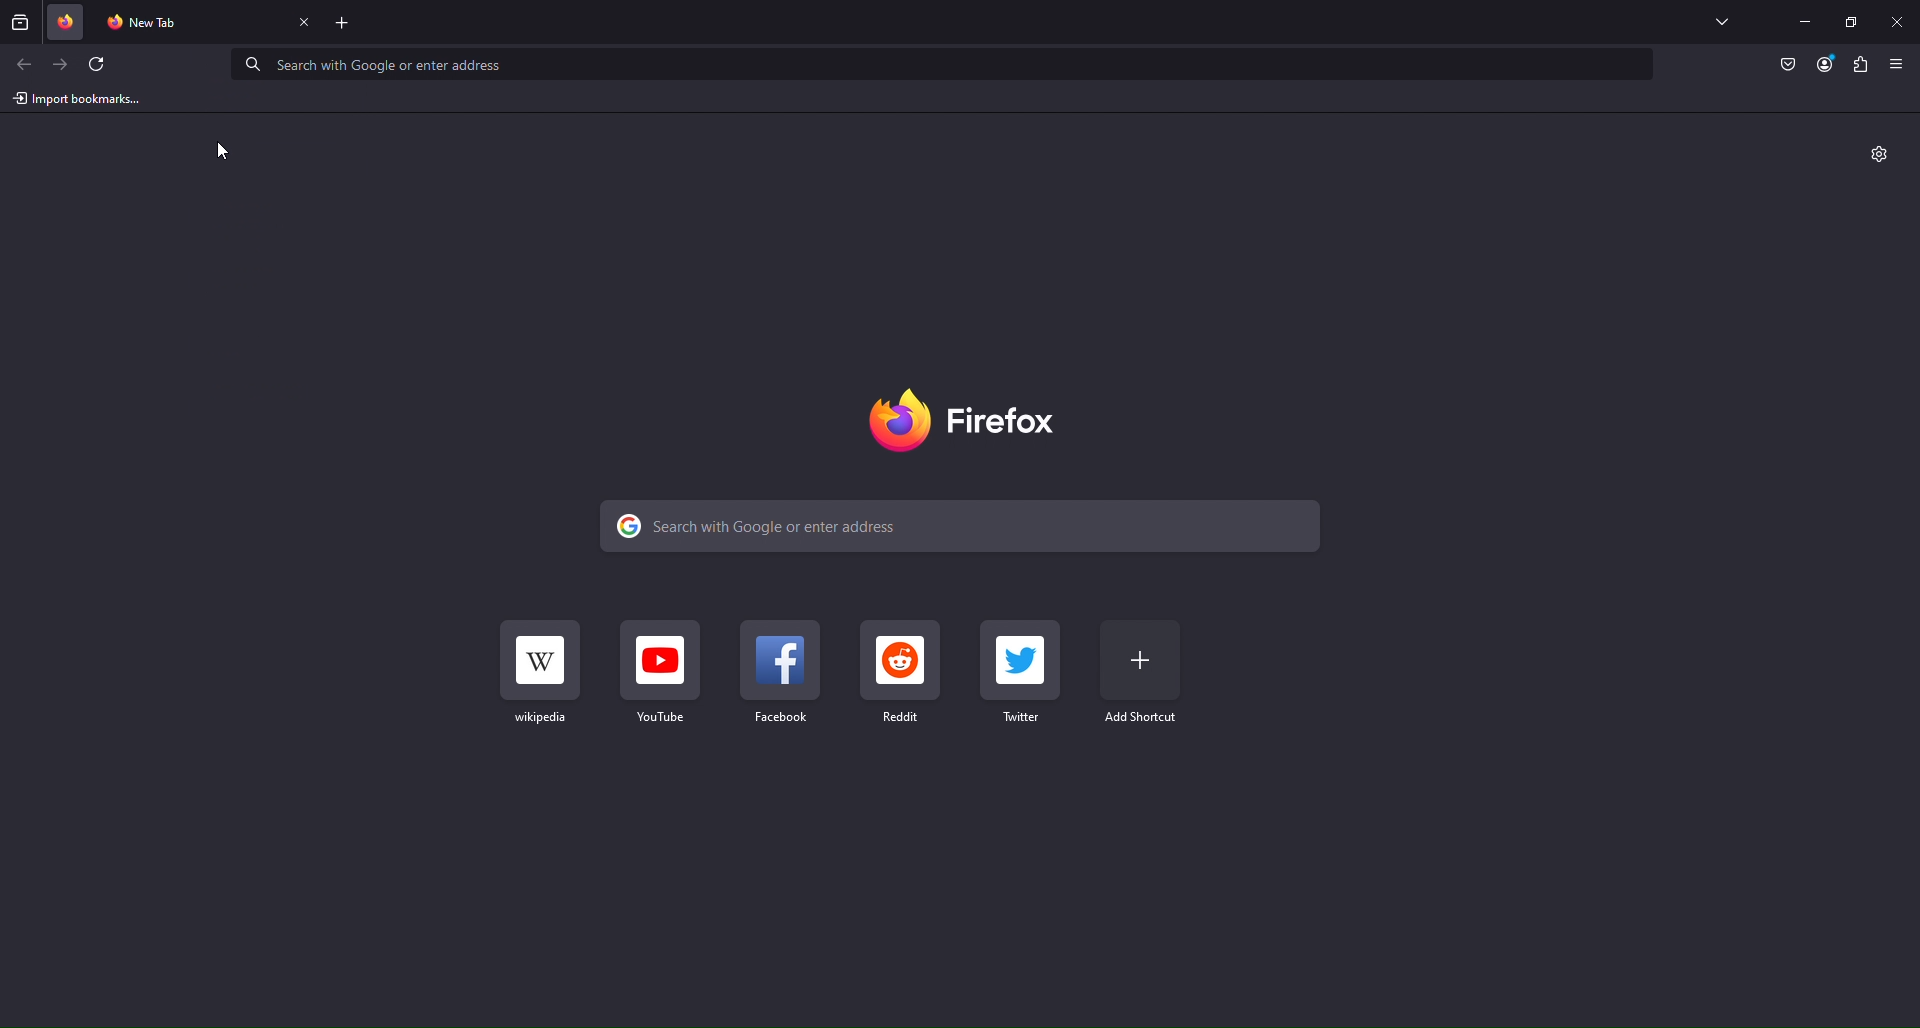 The width and height of the screenshot is (1920, 1028). What do you see at coordinates (77, 99) in the screenshot?
I see `Import bookmarks` at bounding box center [77, 99].